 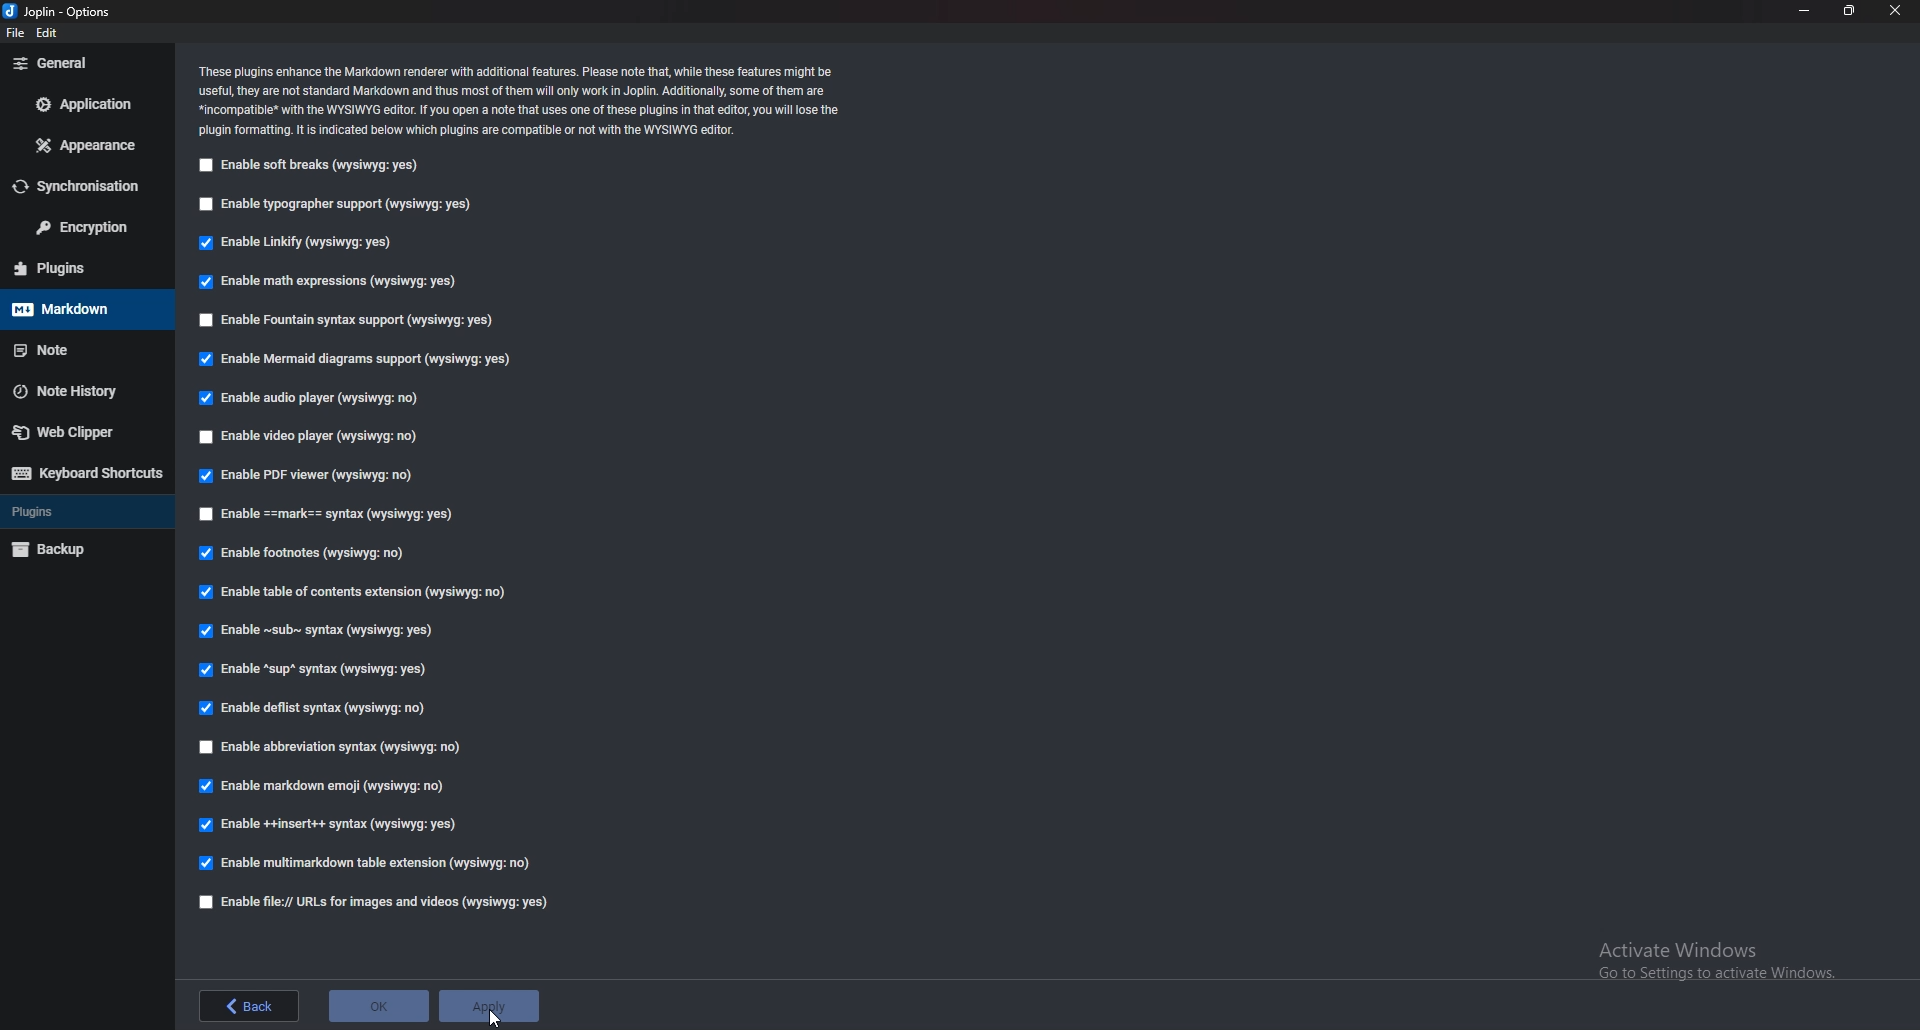 What do you see at coordinates (317, 709) in the screenshot?
I see `enable Deflist Syntax (wysiqyg:no)` at bounding box center [317, 709].